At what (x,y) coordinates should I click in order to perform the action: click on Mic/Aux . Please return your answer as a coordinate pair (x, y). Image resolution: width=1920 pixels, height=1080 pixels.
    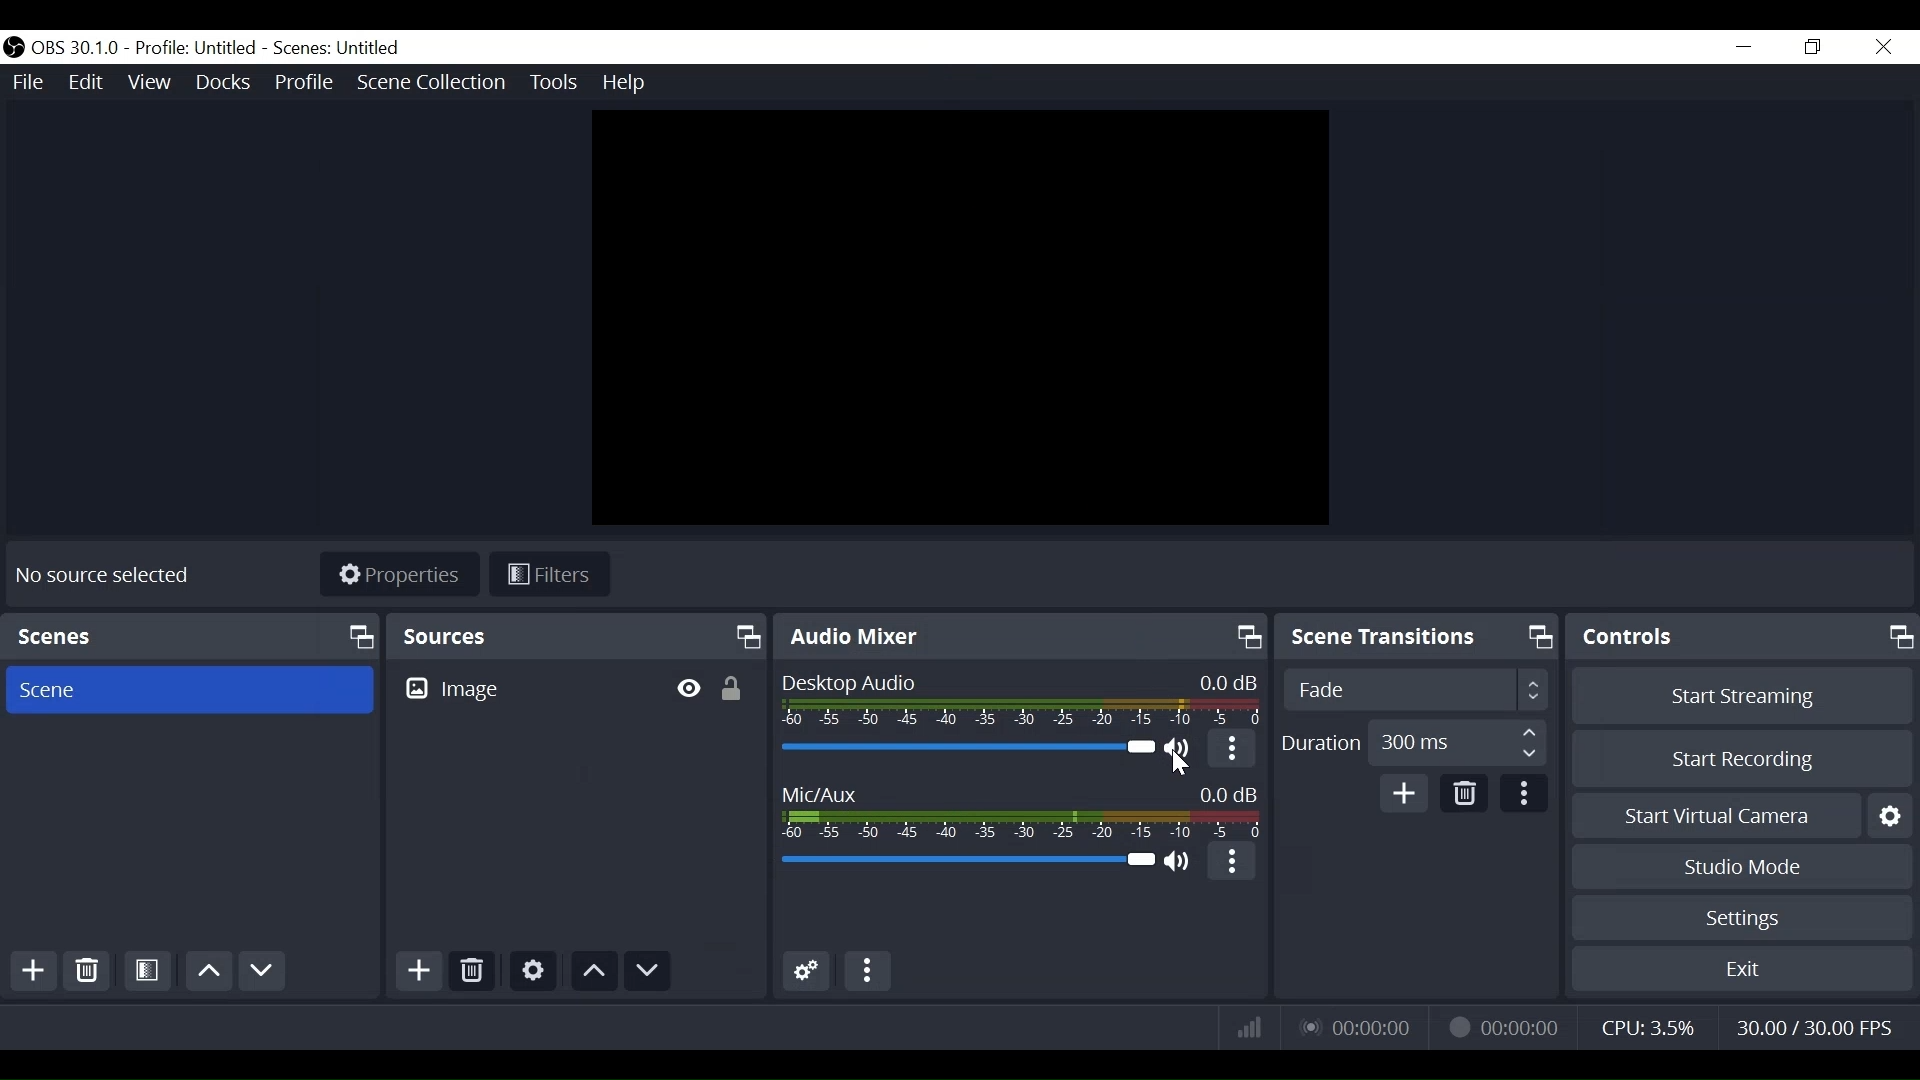
    Looking at the image, I should click on (1023, 812).